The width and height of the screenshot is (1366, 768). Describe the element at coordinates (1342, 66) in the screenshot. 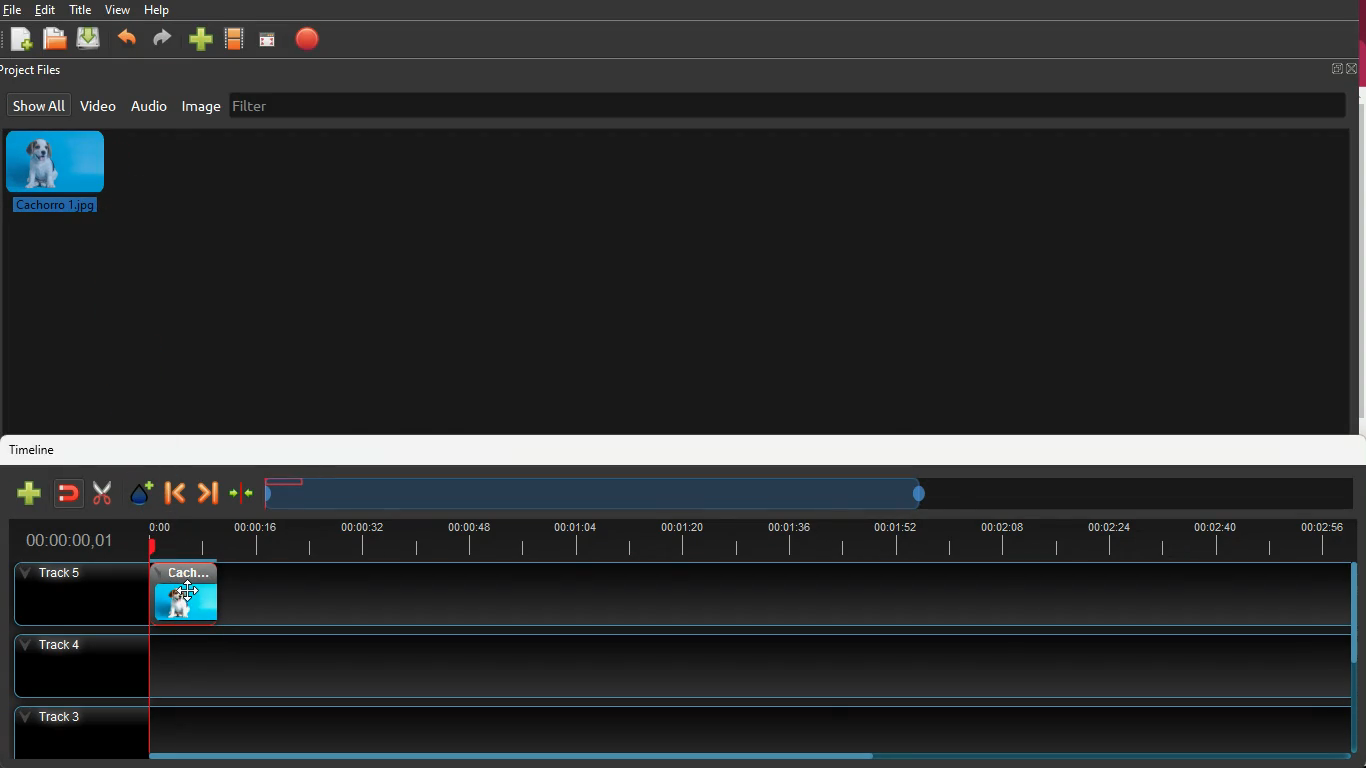

I see `fullscreen` at that location.